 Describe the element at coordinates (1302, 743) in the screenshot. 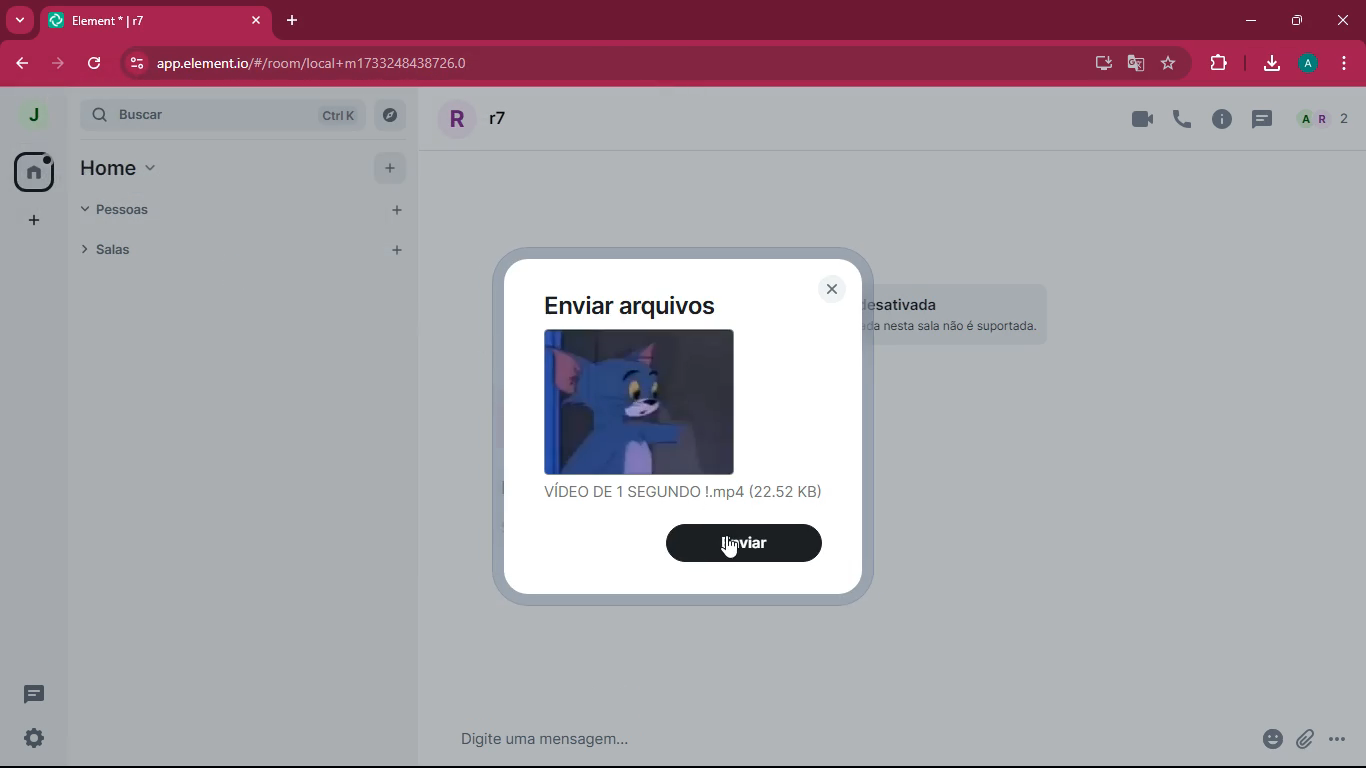

I see `attach` at that location.